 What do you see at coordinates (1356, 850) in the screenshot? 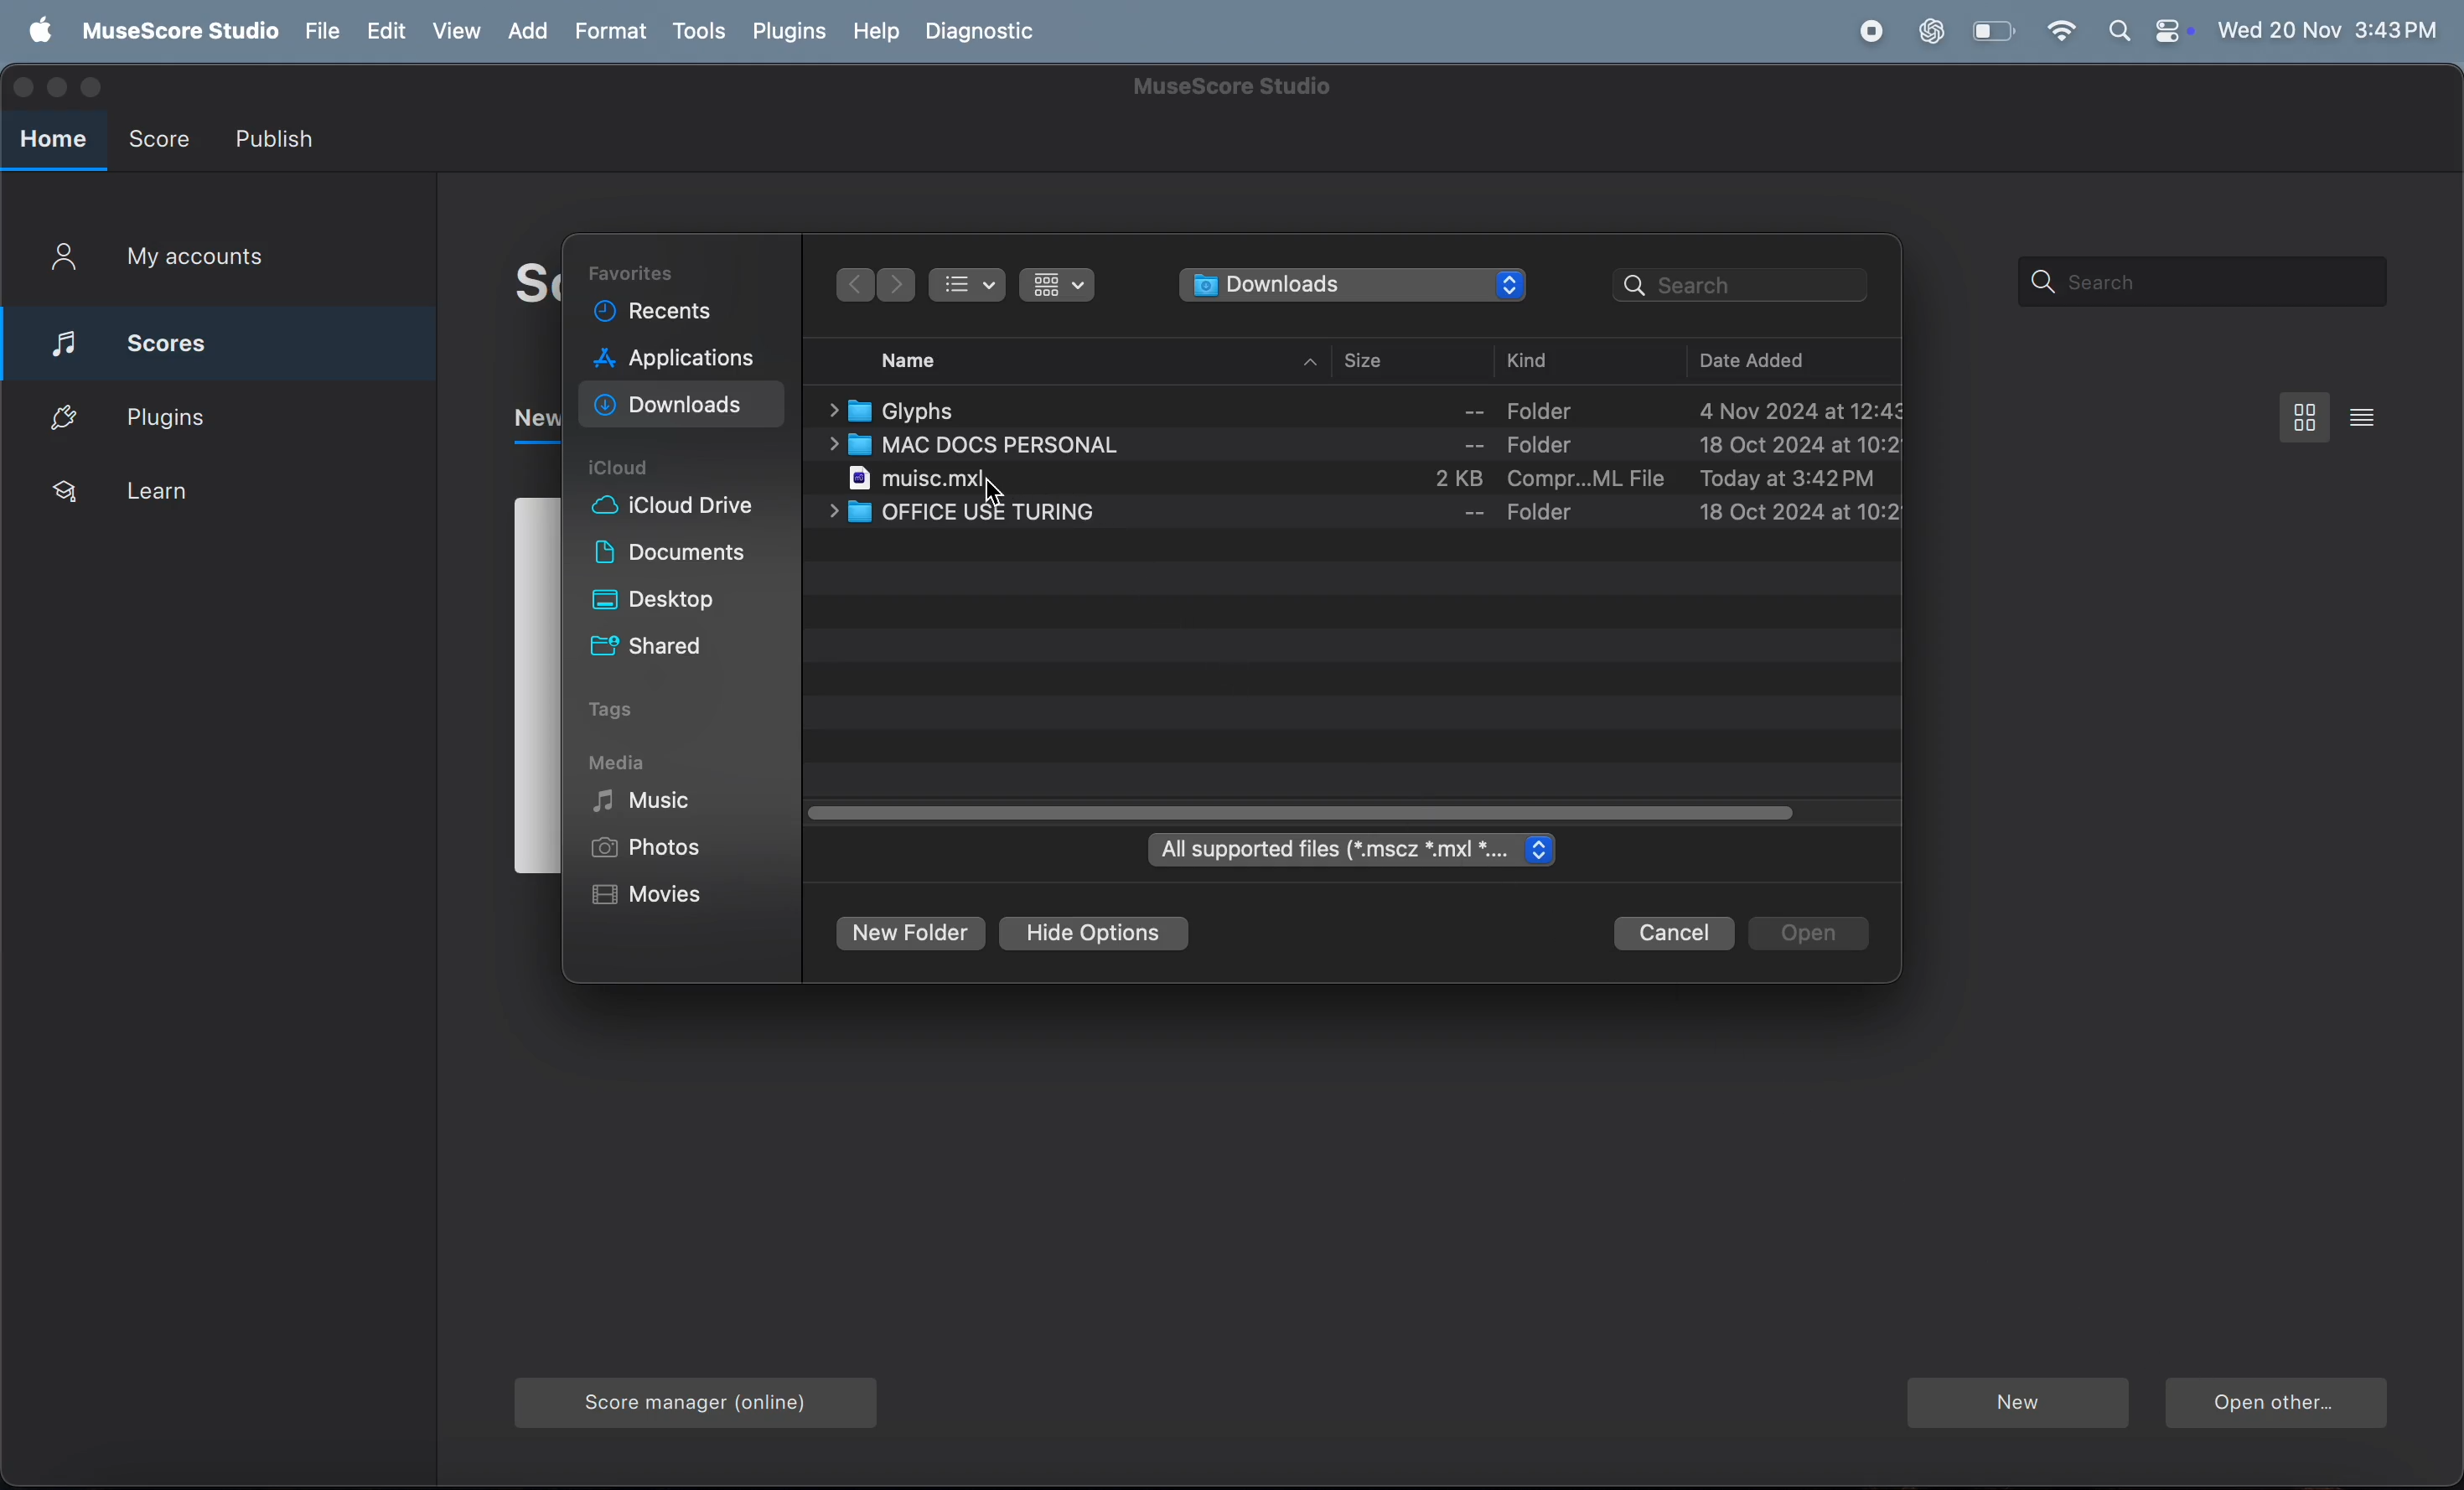
I see `all supported files` at bounding box center [1356, 850].